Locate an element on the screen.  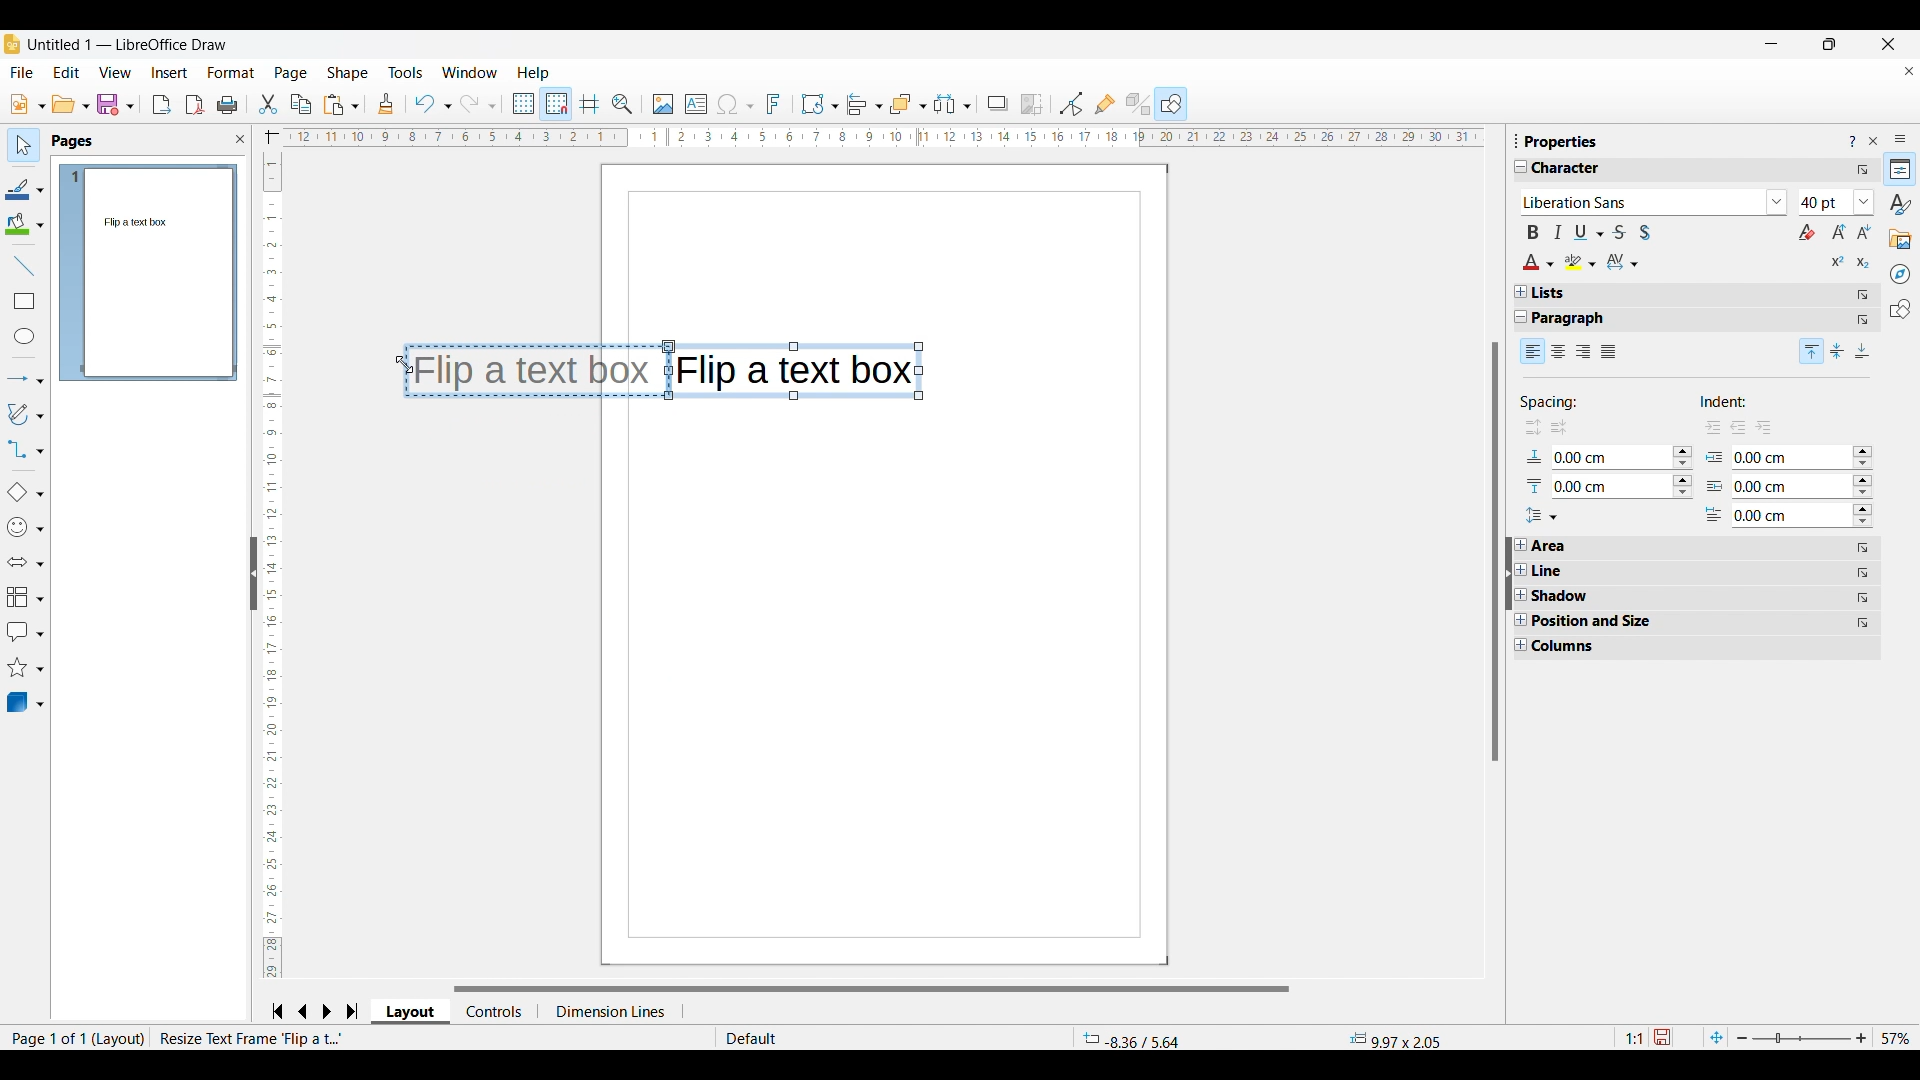
3D object options  is located at coordinates (26, 702).